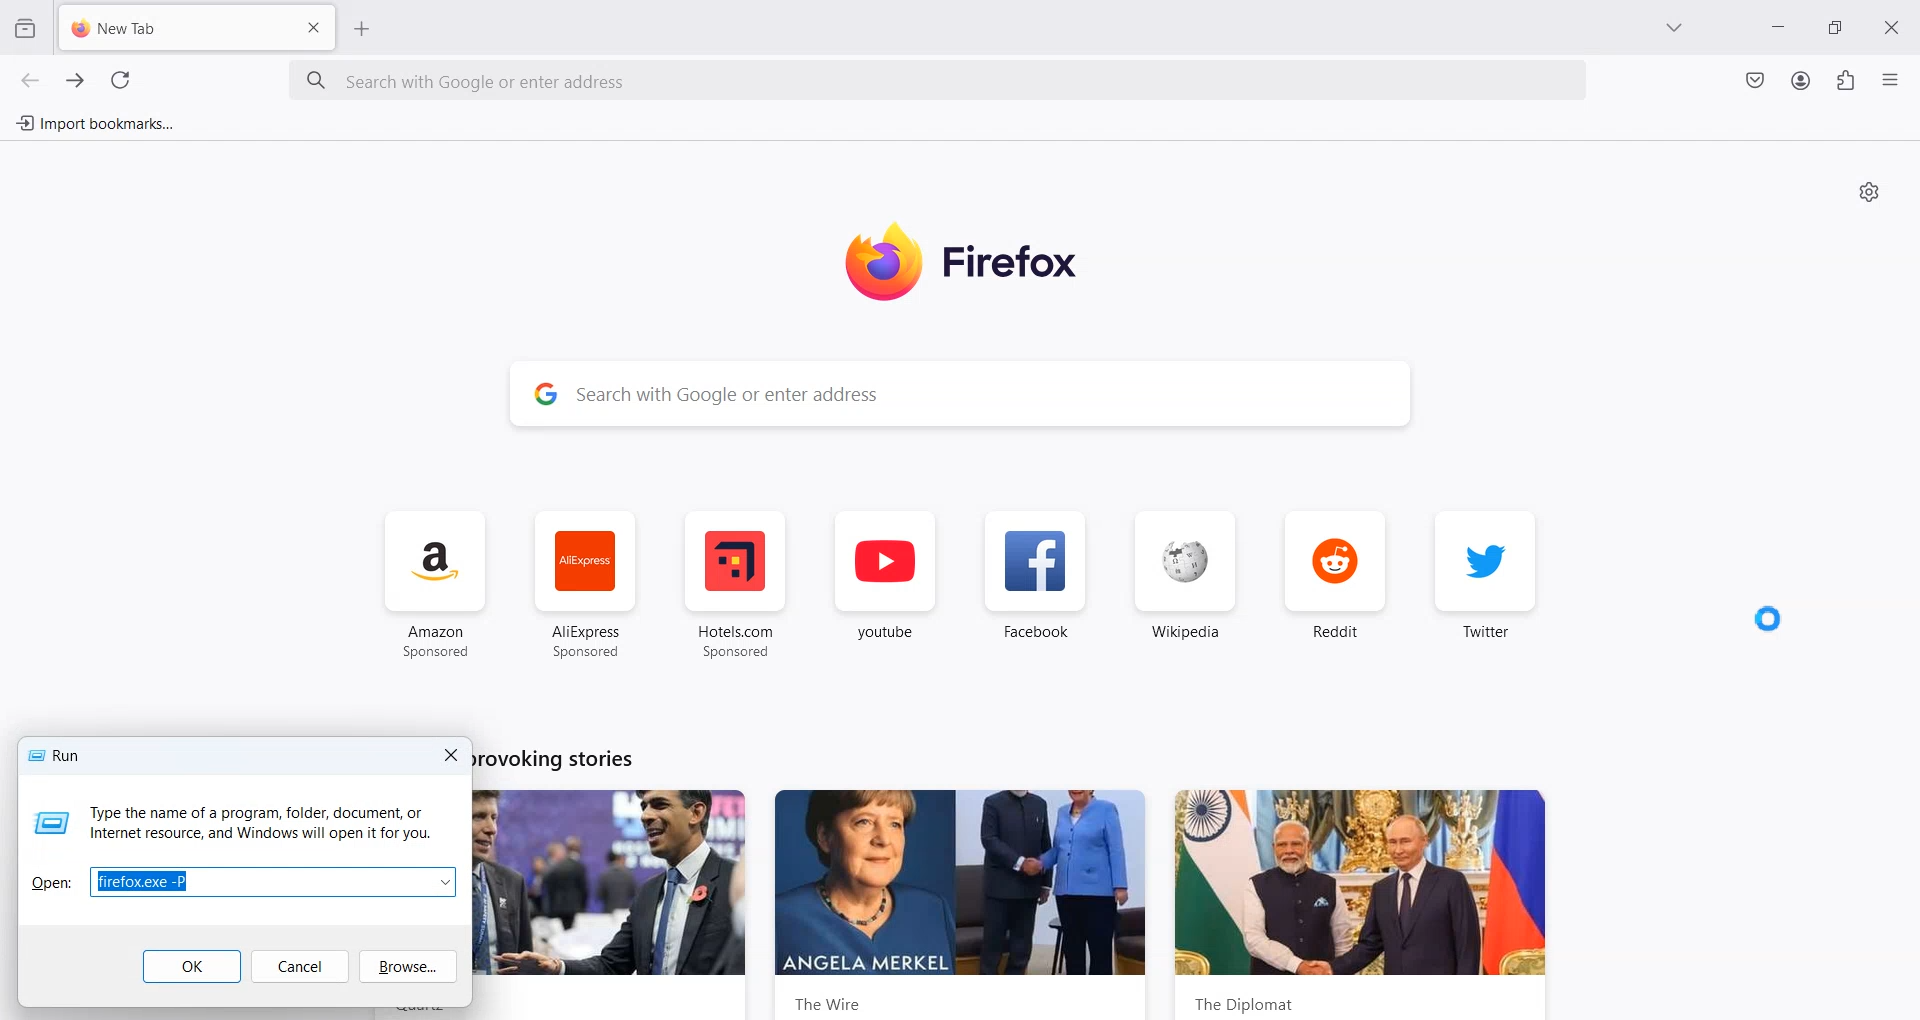 This screenshot has width=1920, height=1020. What do you see at coordinates (1360, 904) in the screenshot?
I see `the diplomat` at bounding box center [1360, 904].